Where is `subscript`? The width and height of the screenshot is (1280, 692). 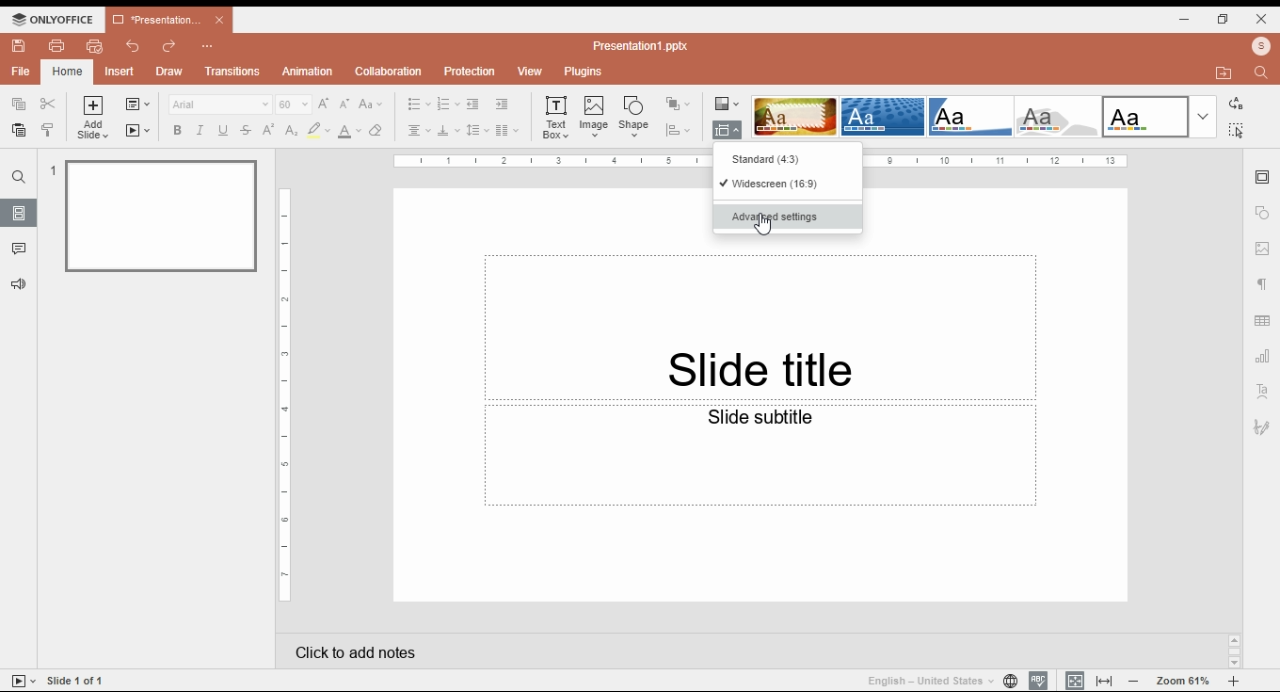
subscript is located at coordinates (289, 130).